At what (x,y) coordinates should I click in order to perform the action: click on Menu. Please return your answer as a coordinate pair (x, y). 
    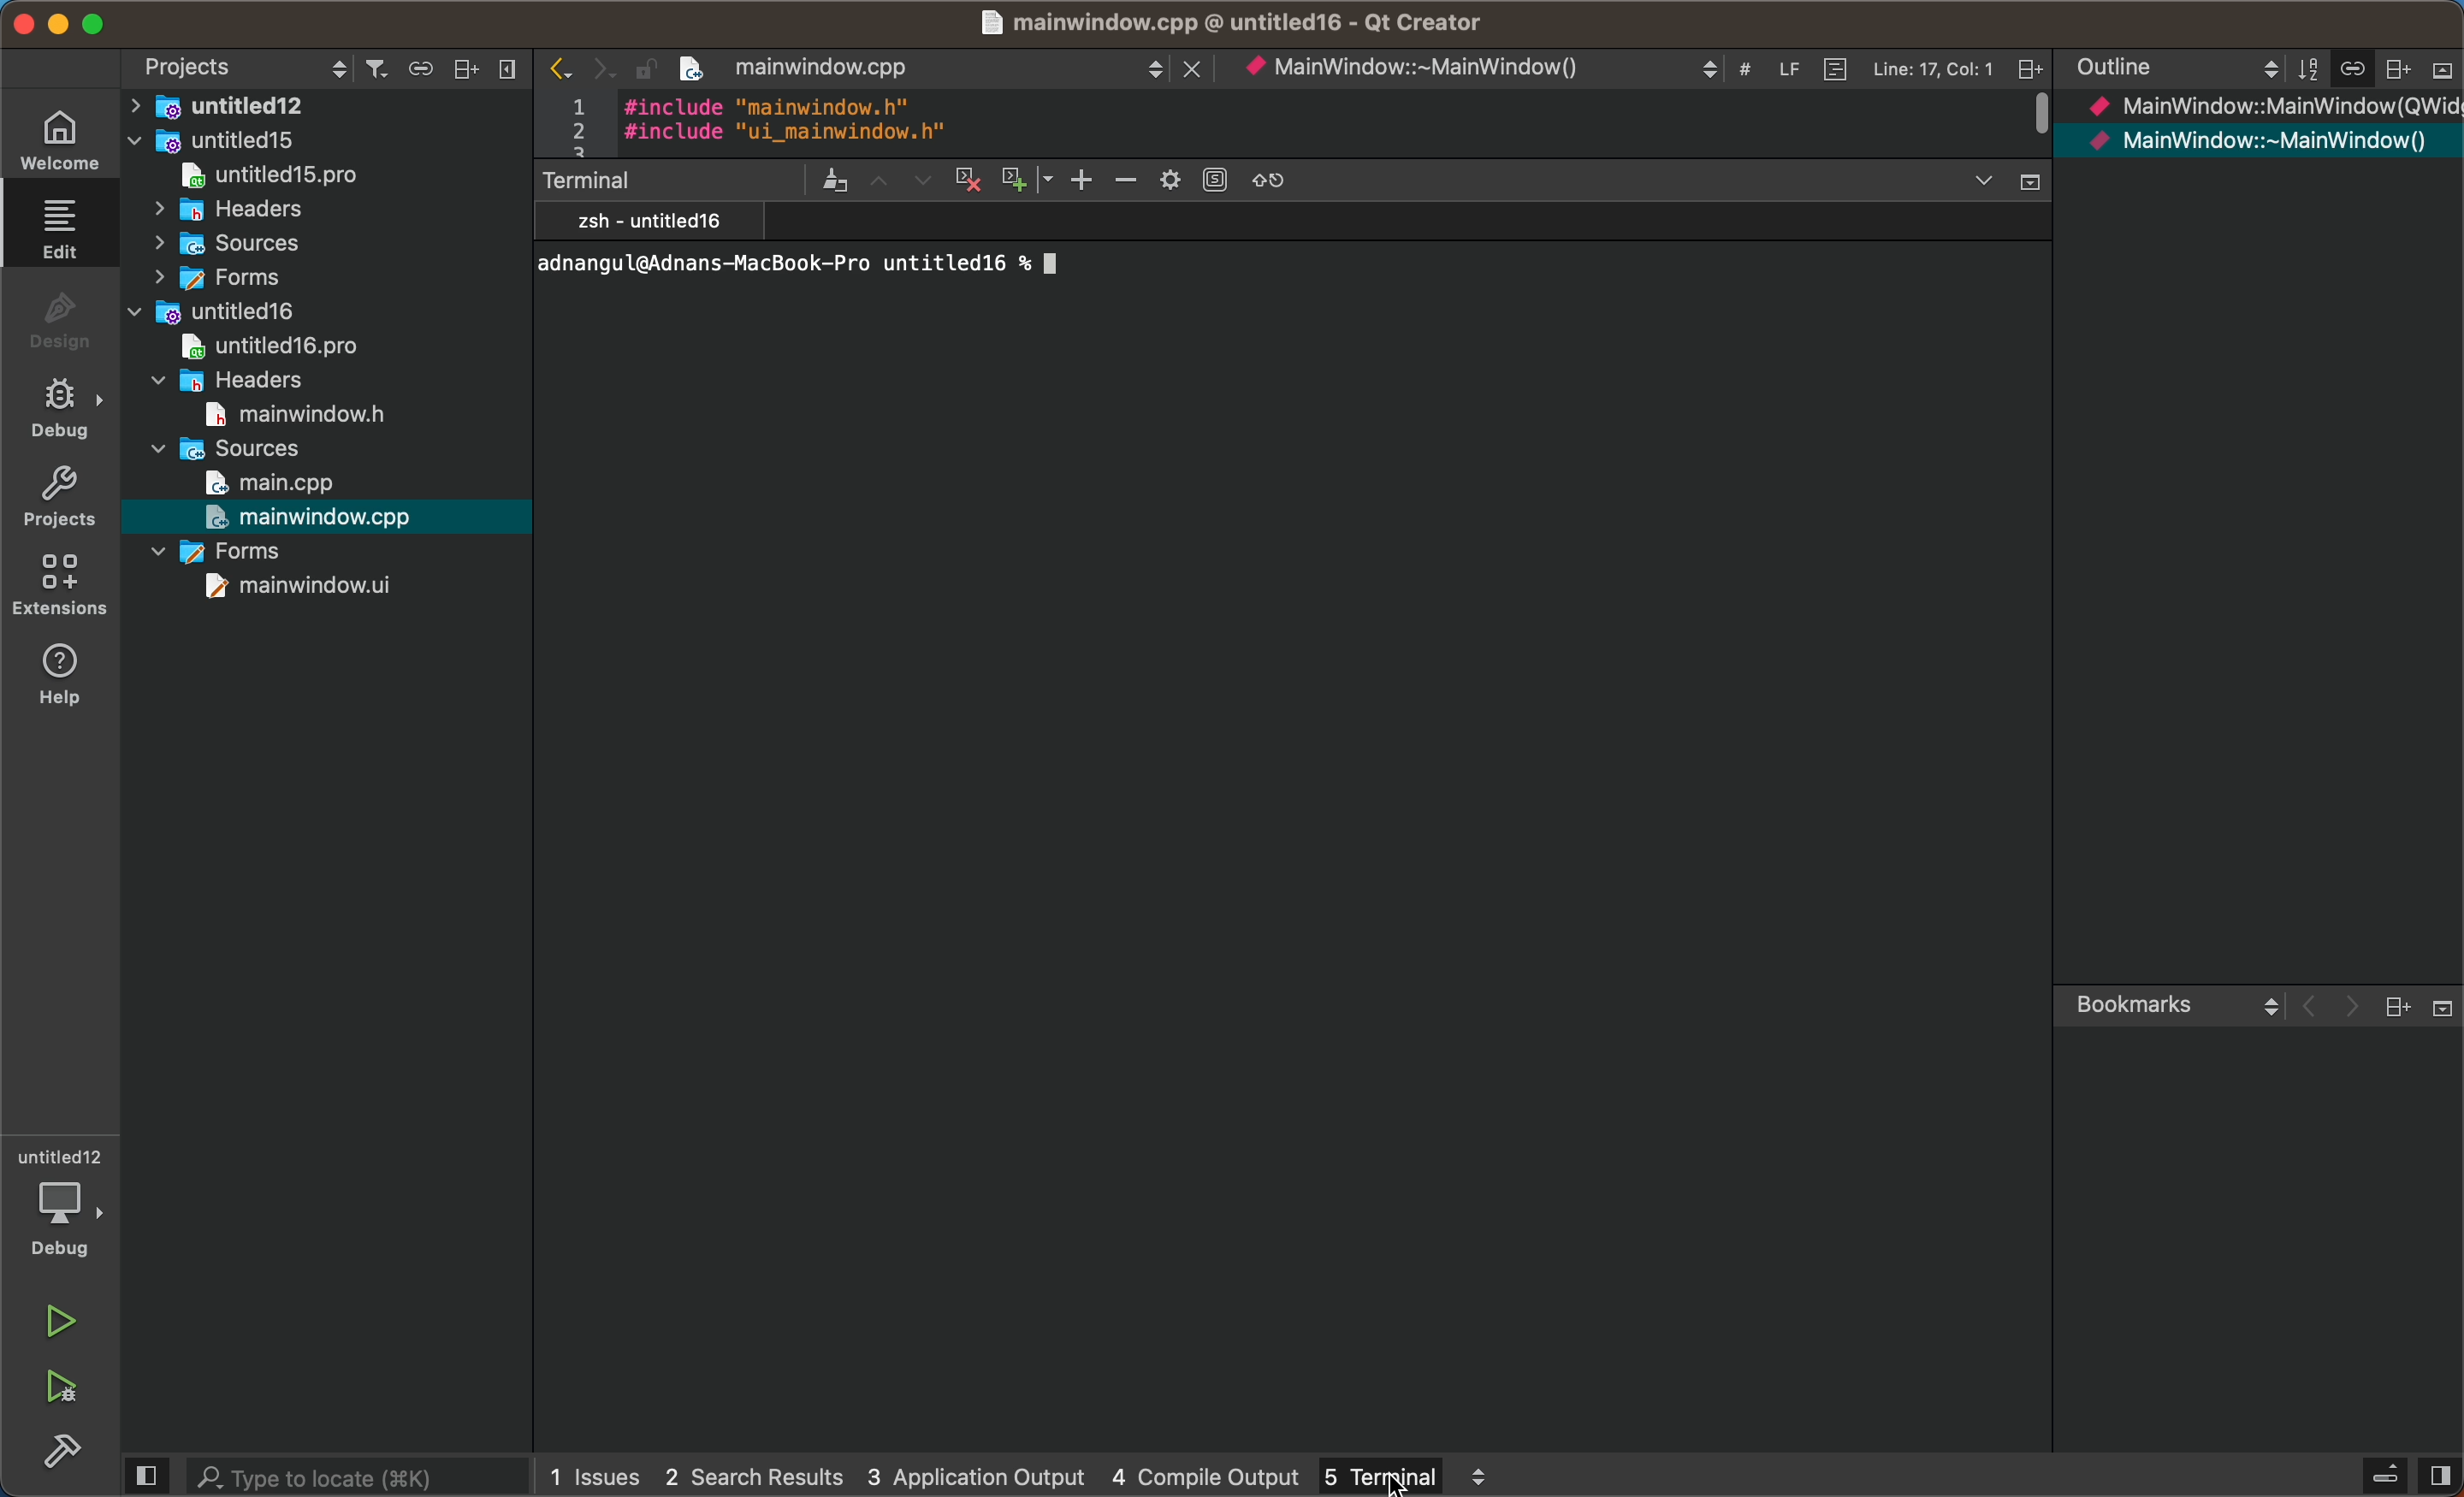
    Looking at the image, I should click on (2381, 1475).